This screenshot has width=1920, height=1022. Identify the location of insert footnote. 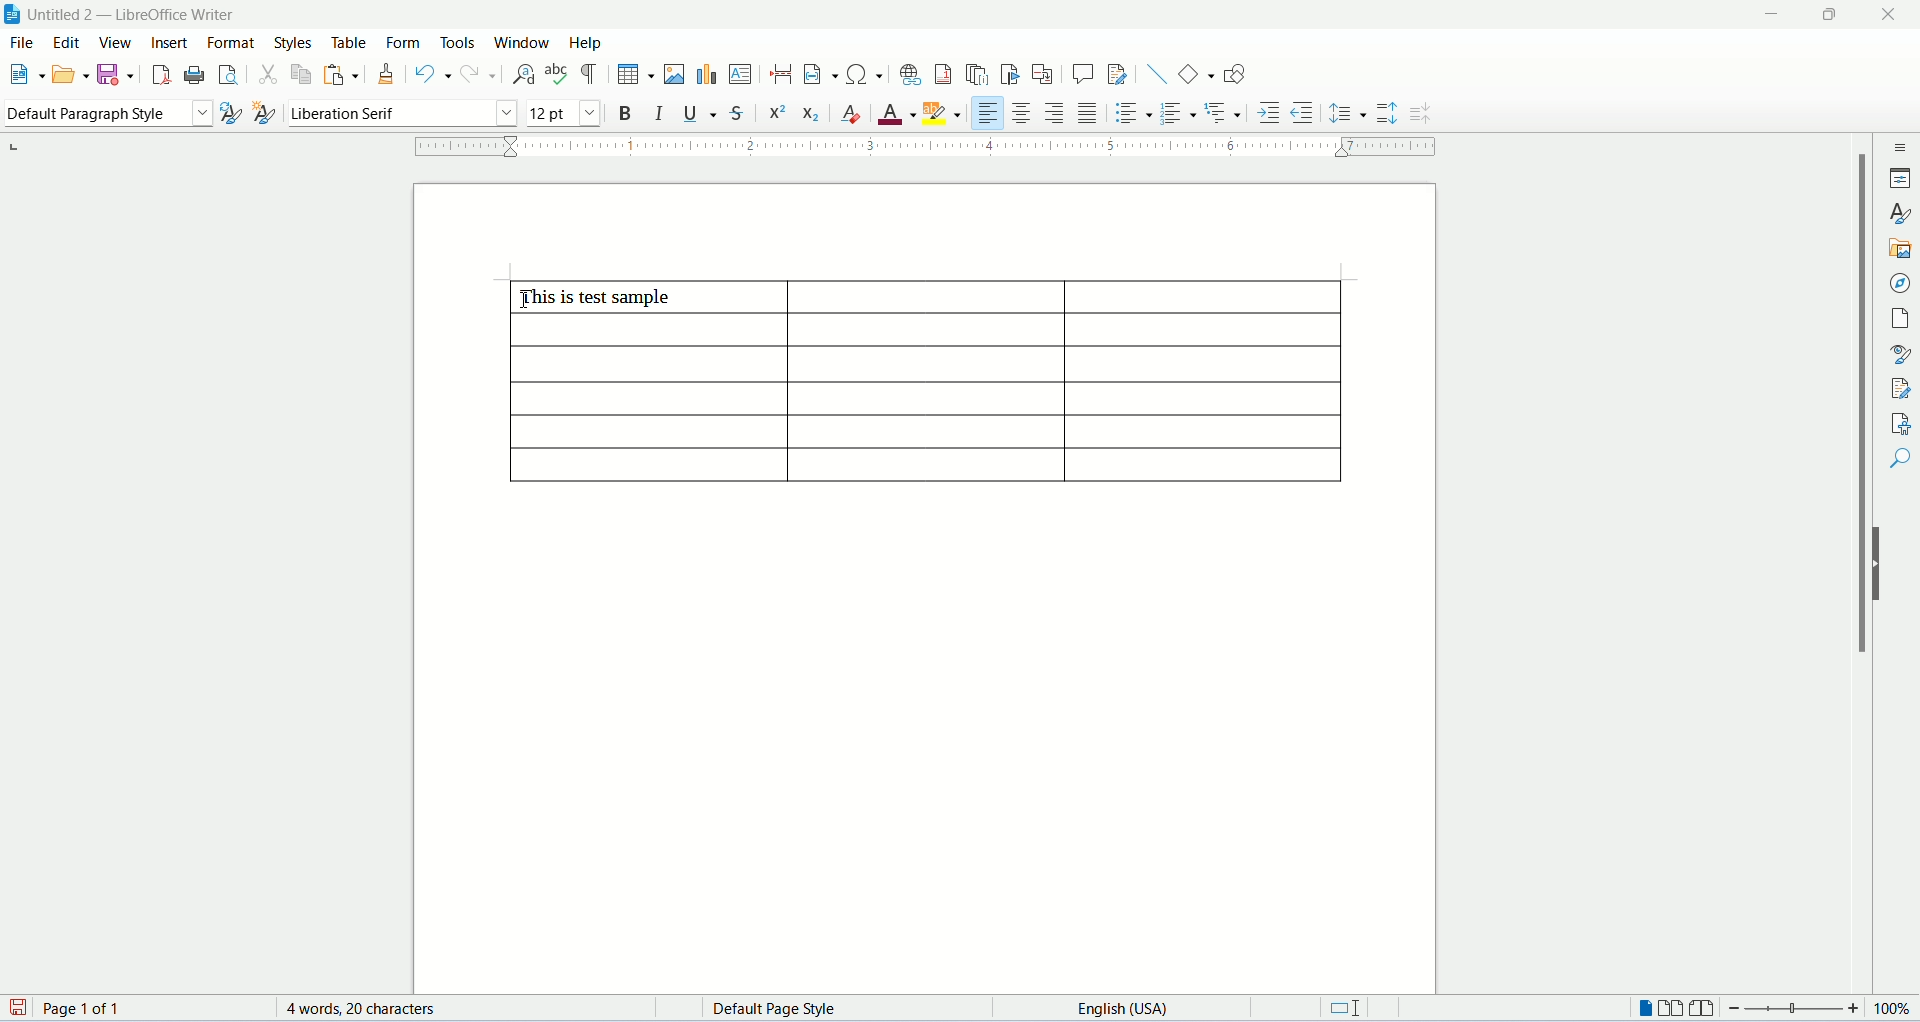
(943, 73).